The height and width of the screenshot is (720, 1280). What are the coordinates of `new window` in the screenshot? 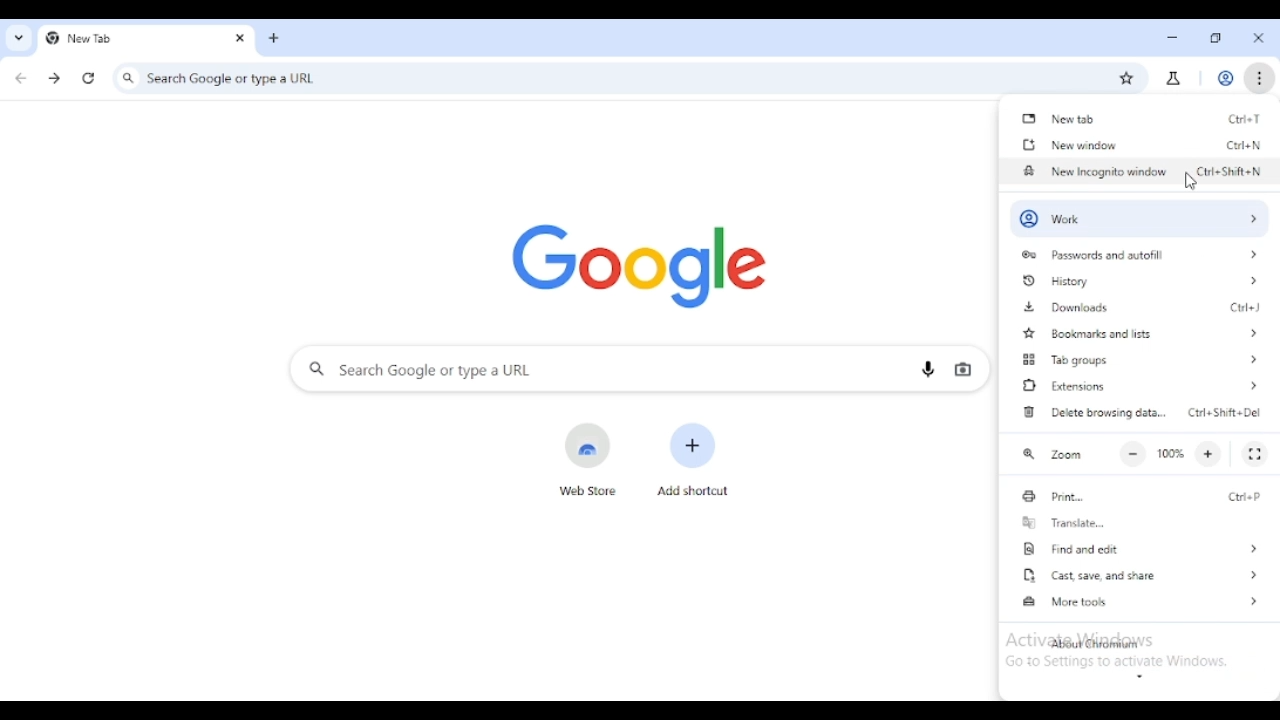 It's located at (1069, 145).